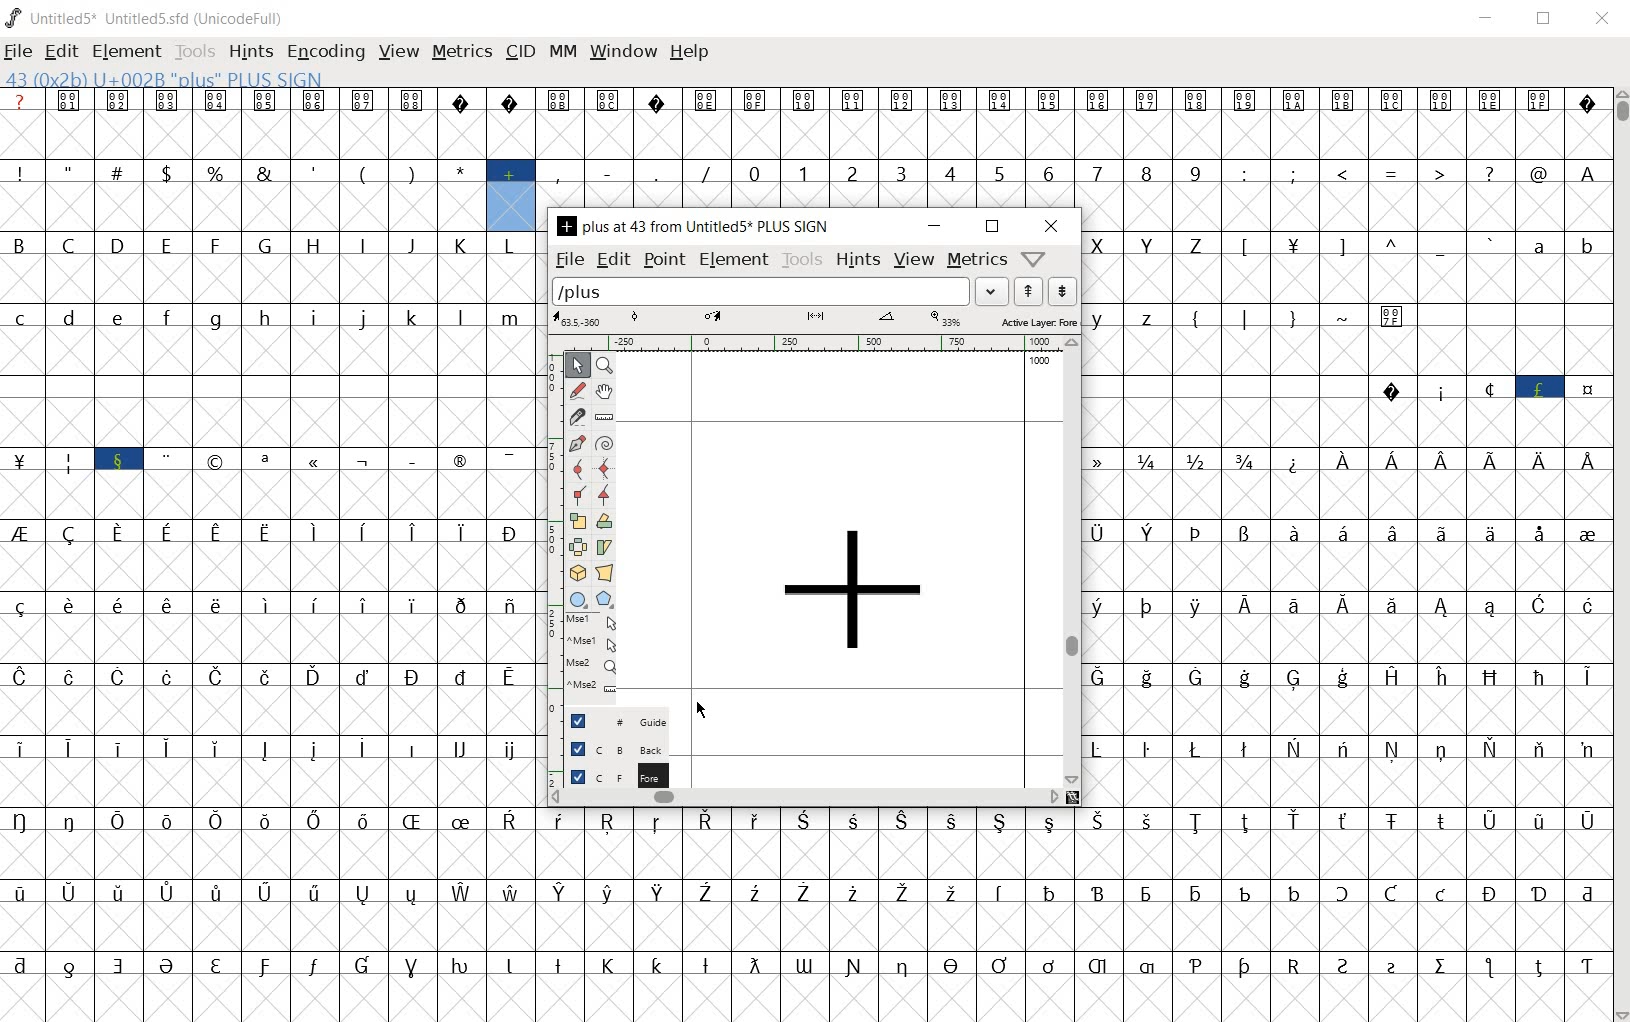  Describe the element at coordinates (267, 340) in the screenshot. I see `alphabets` at that location.